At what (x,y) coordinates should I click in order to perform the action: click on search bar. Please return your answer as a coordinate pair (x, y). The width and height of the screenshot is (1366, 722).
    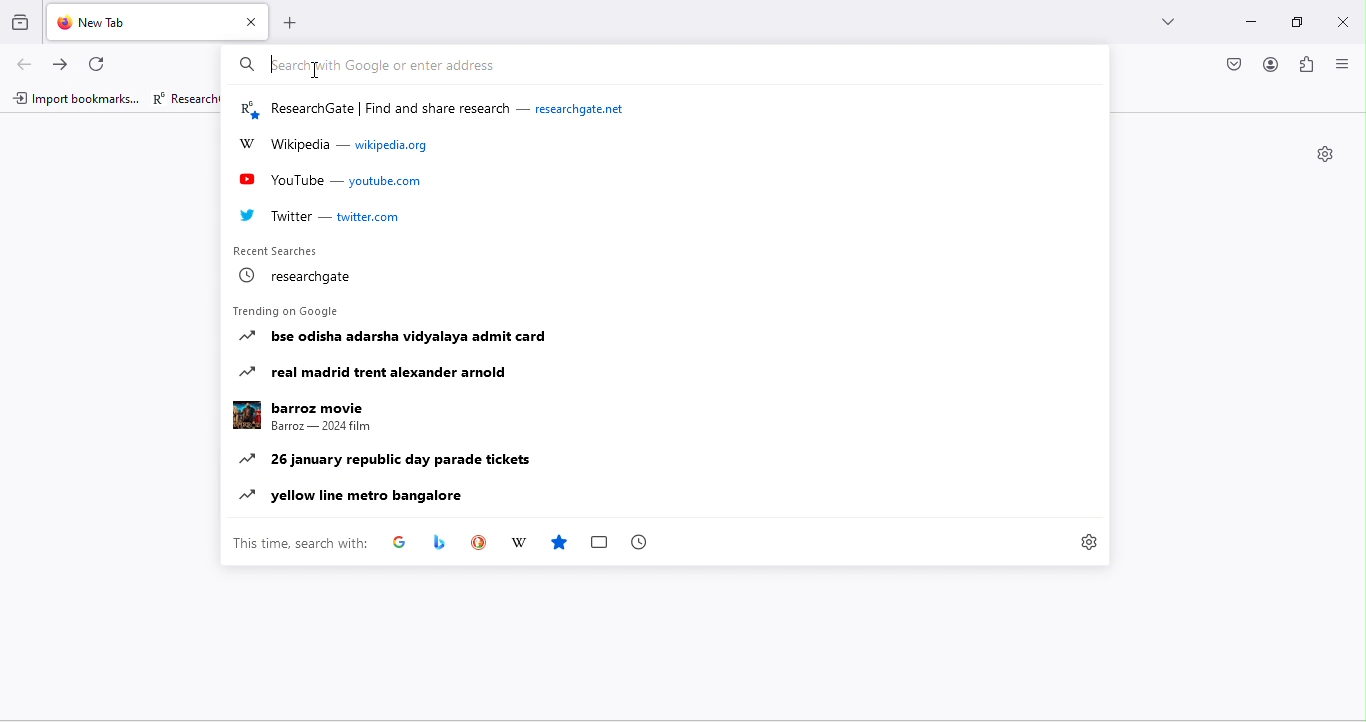
    Looking at the image, I should click on (665, 64).